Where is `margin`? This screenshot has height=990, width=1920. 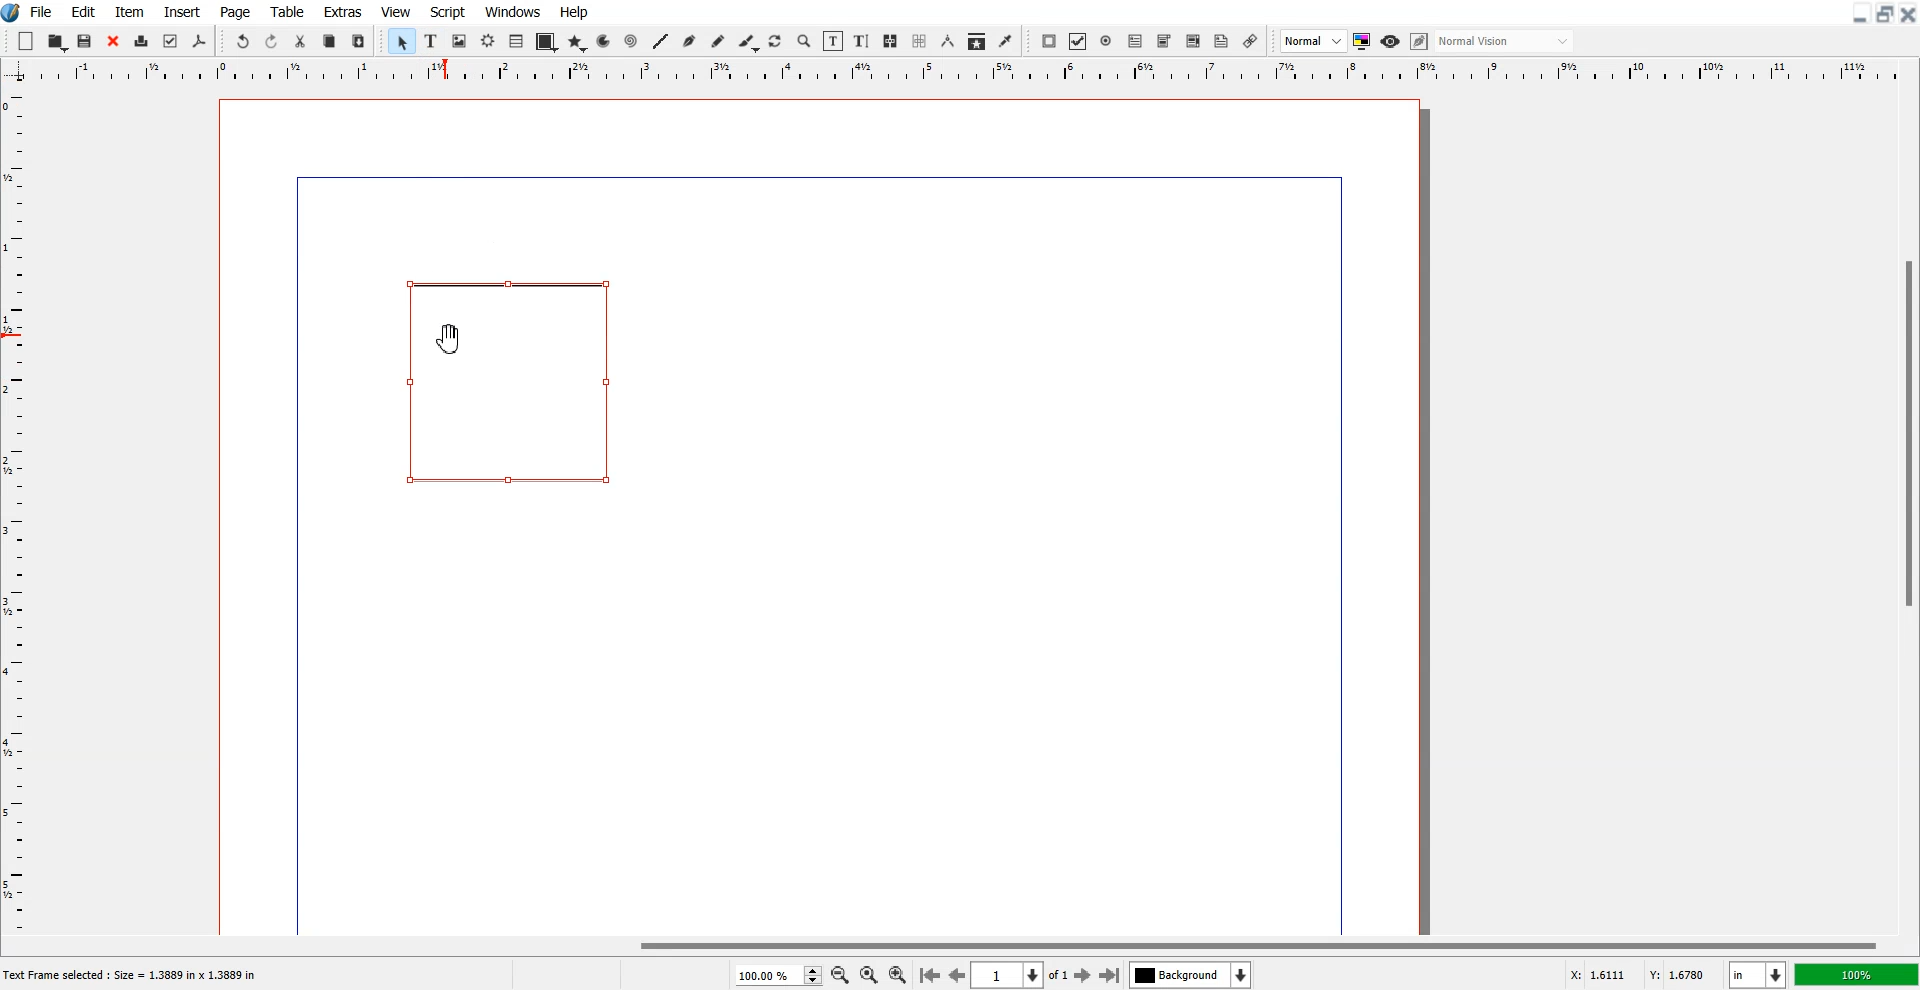 margin is located at coordinates (809, 174).